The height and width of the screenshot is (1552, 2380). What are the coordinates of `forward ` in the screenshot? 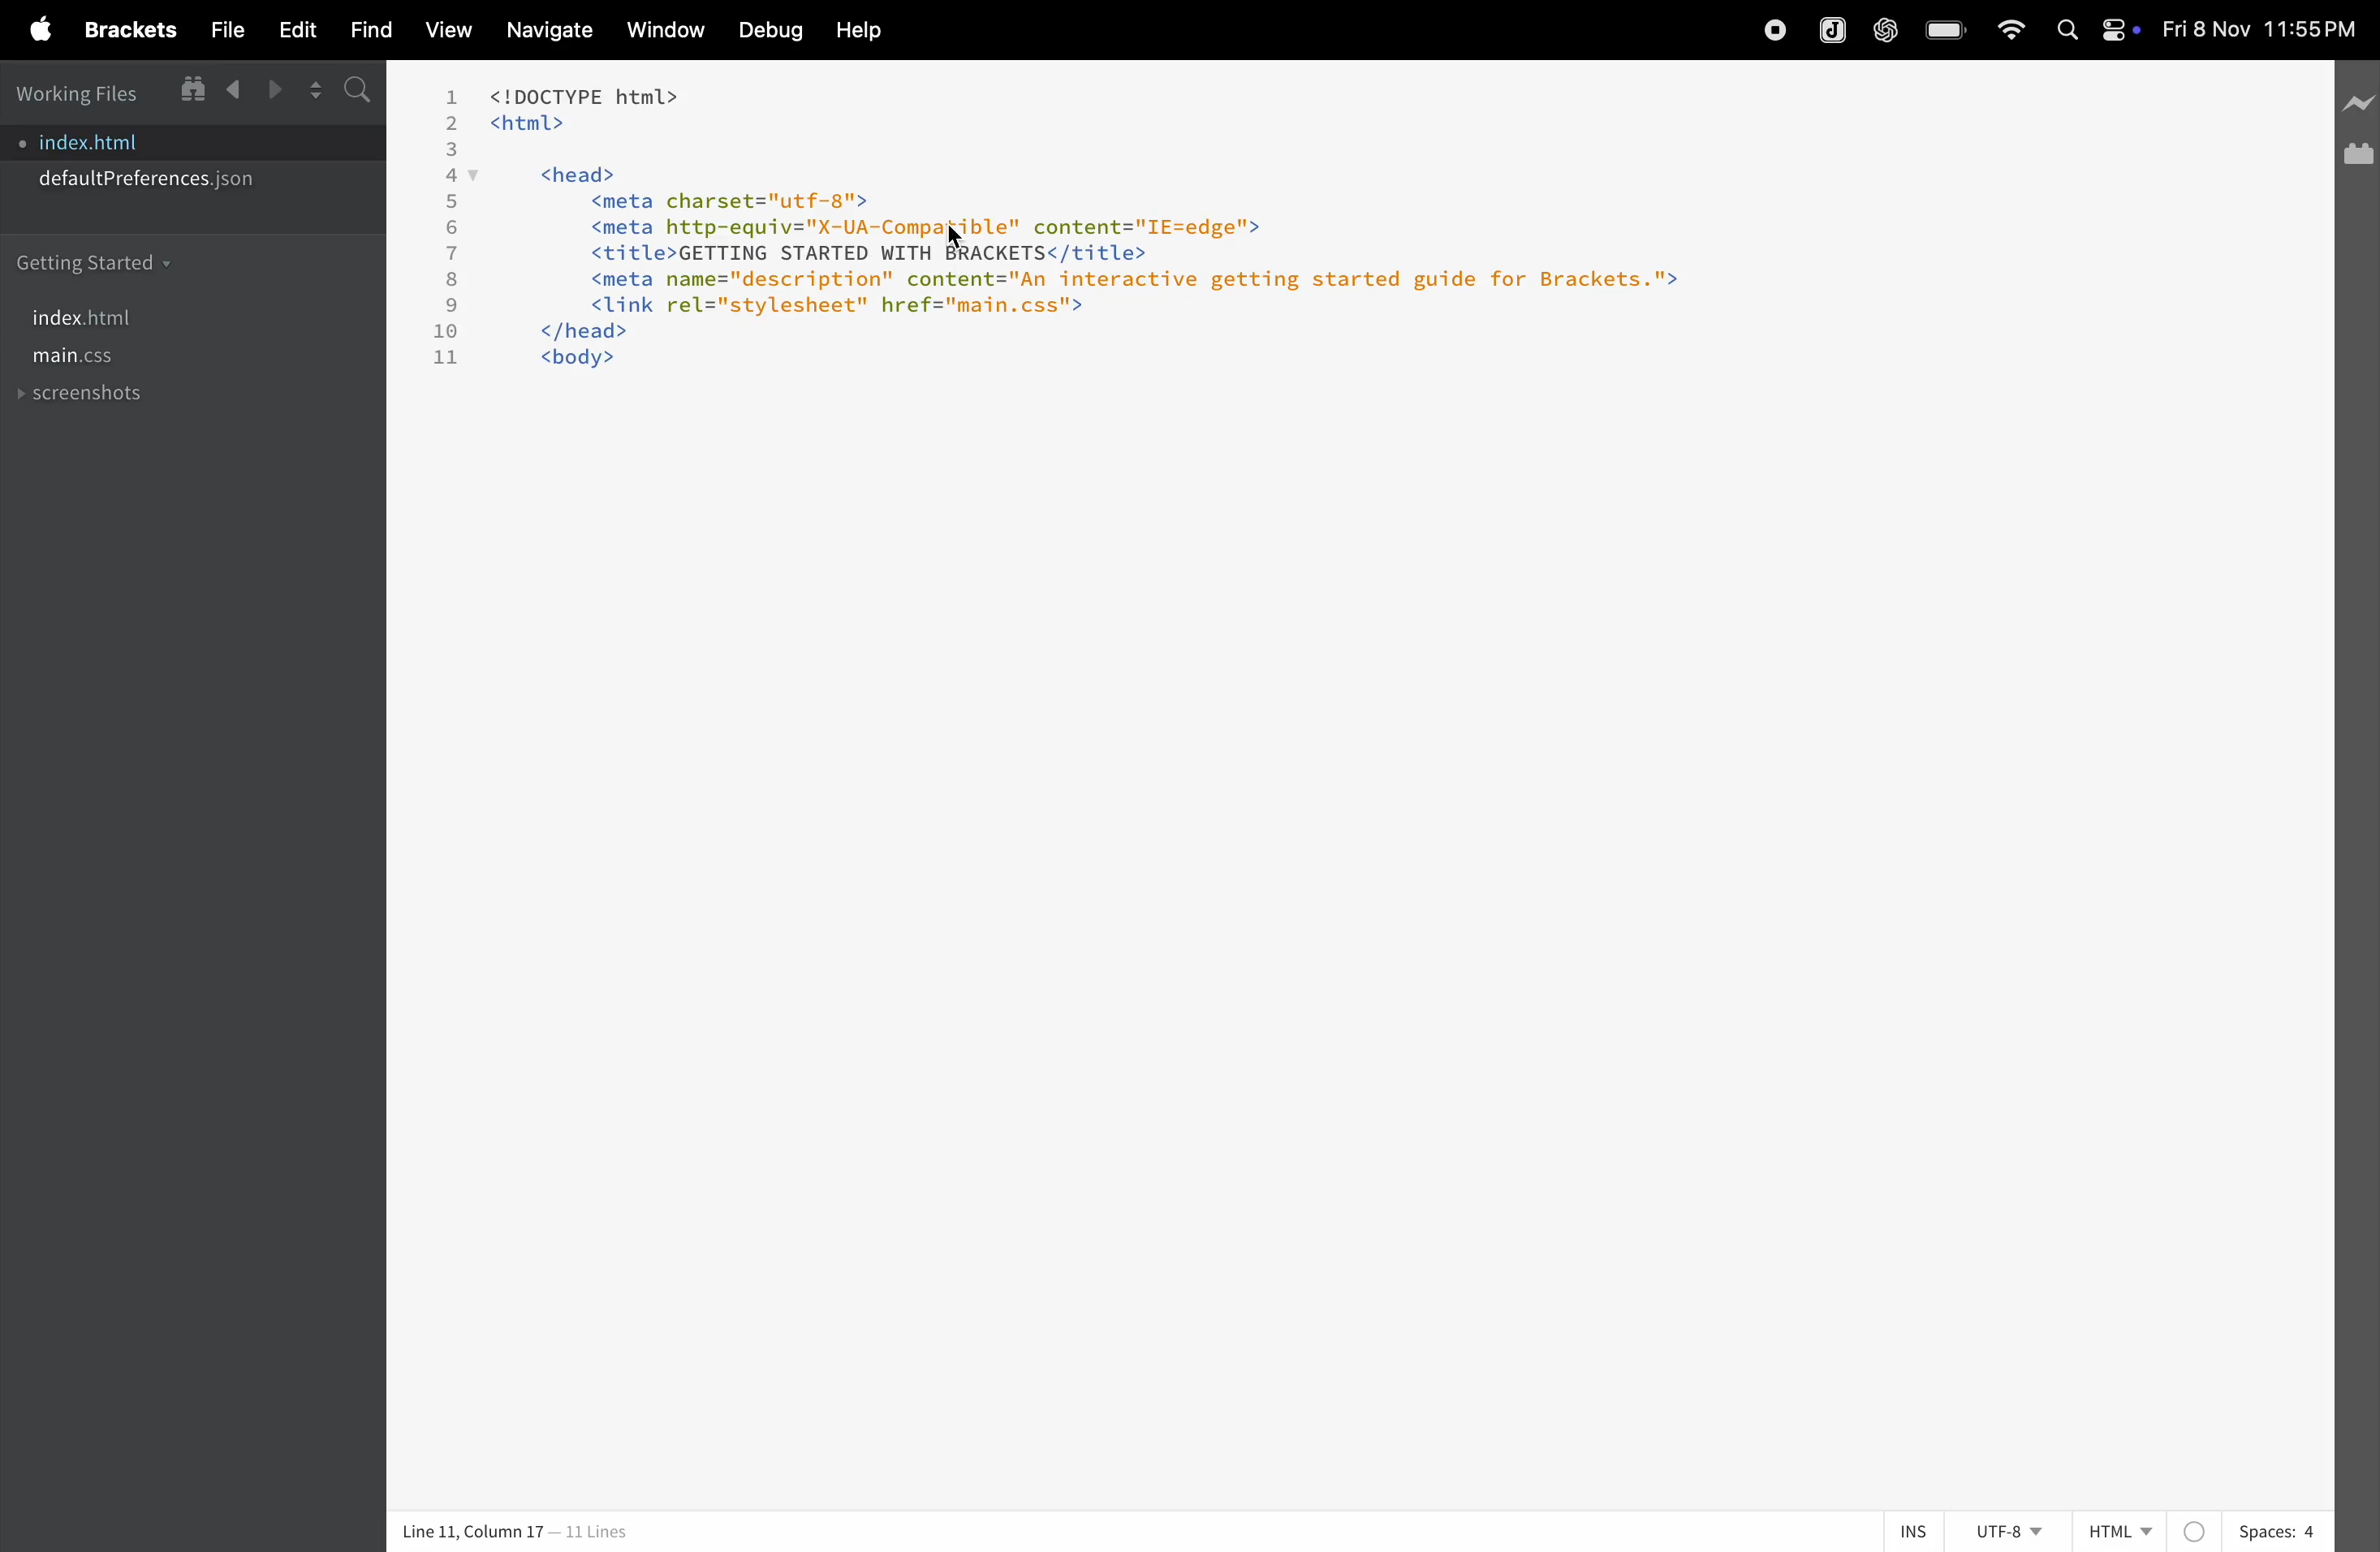 It's located at (267, 92).